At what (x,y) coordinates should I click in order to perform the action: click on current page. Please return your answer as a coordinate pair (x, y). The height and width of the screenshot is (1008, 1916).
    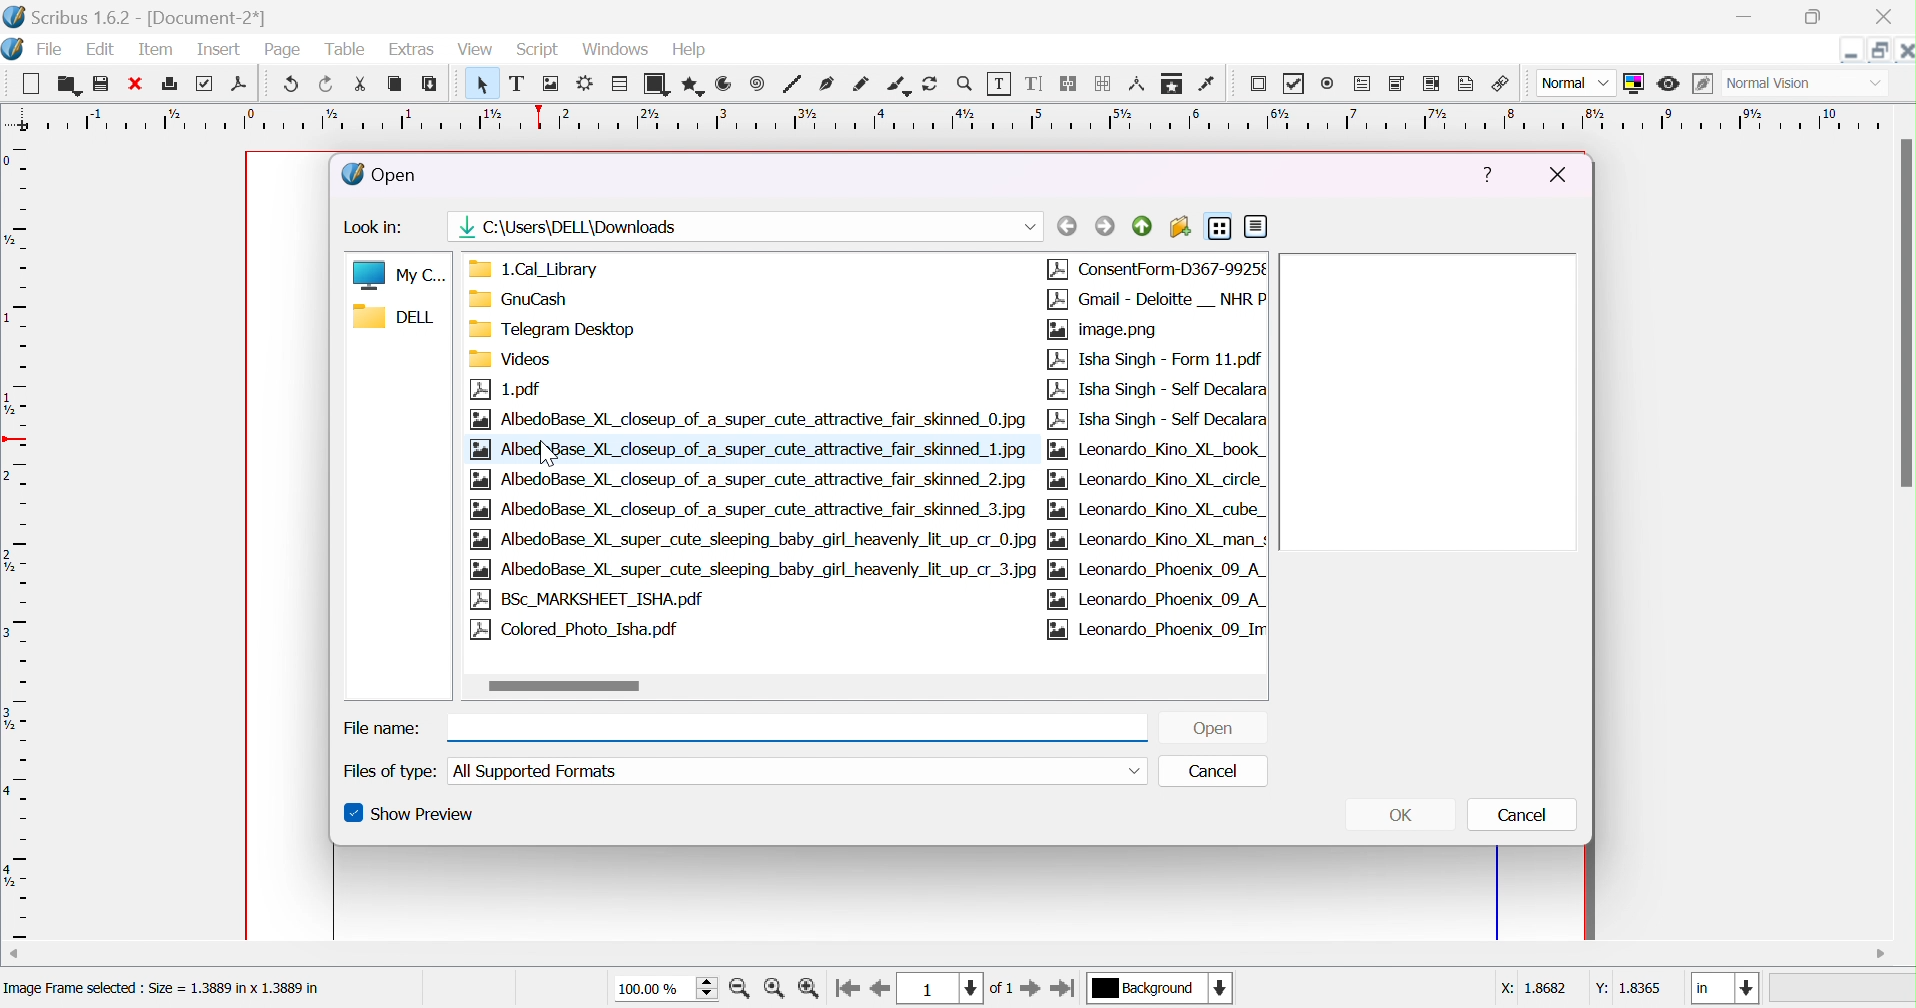
    Looking at the image, I should click on (959, 988).